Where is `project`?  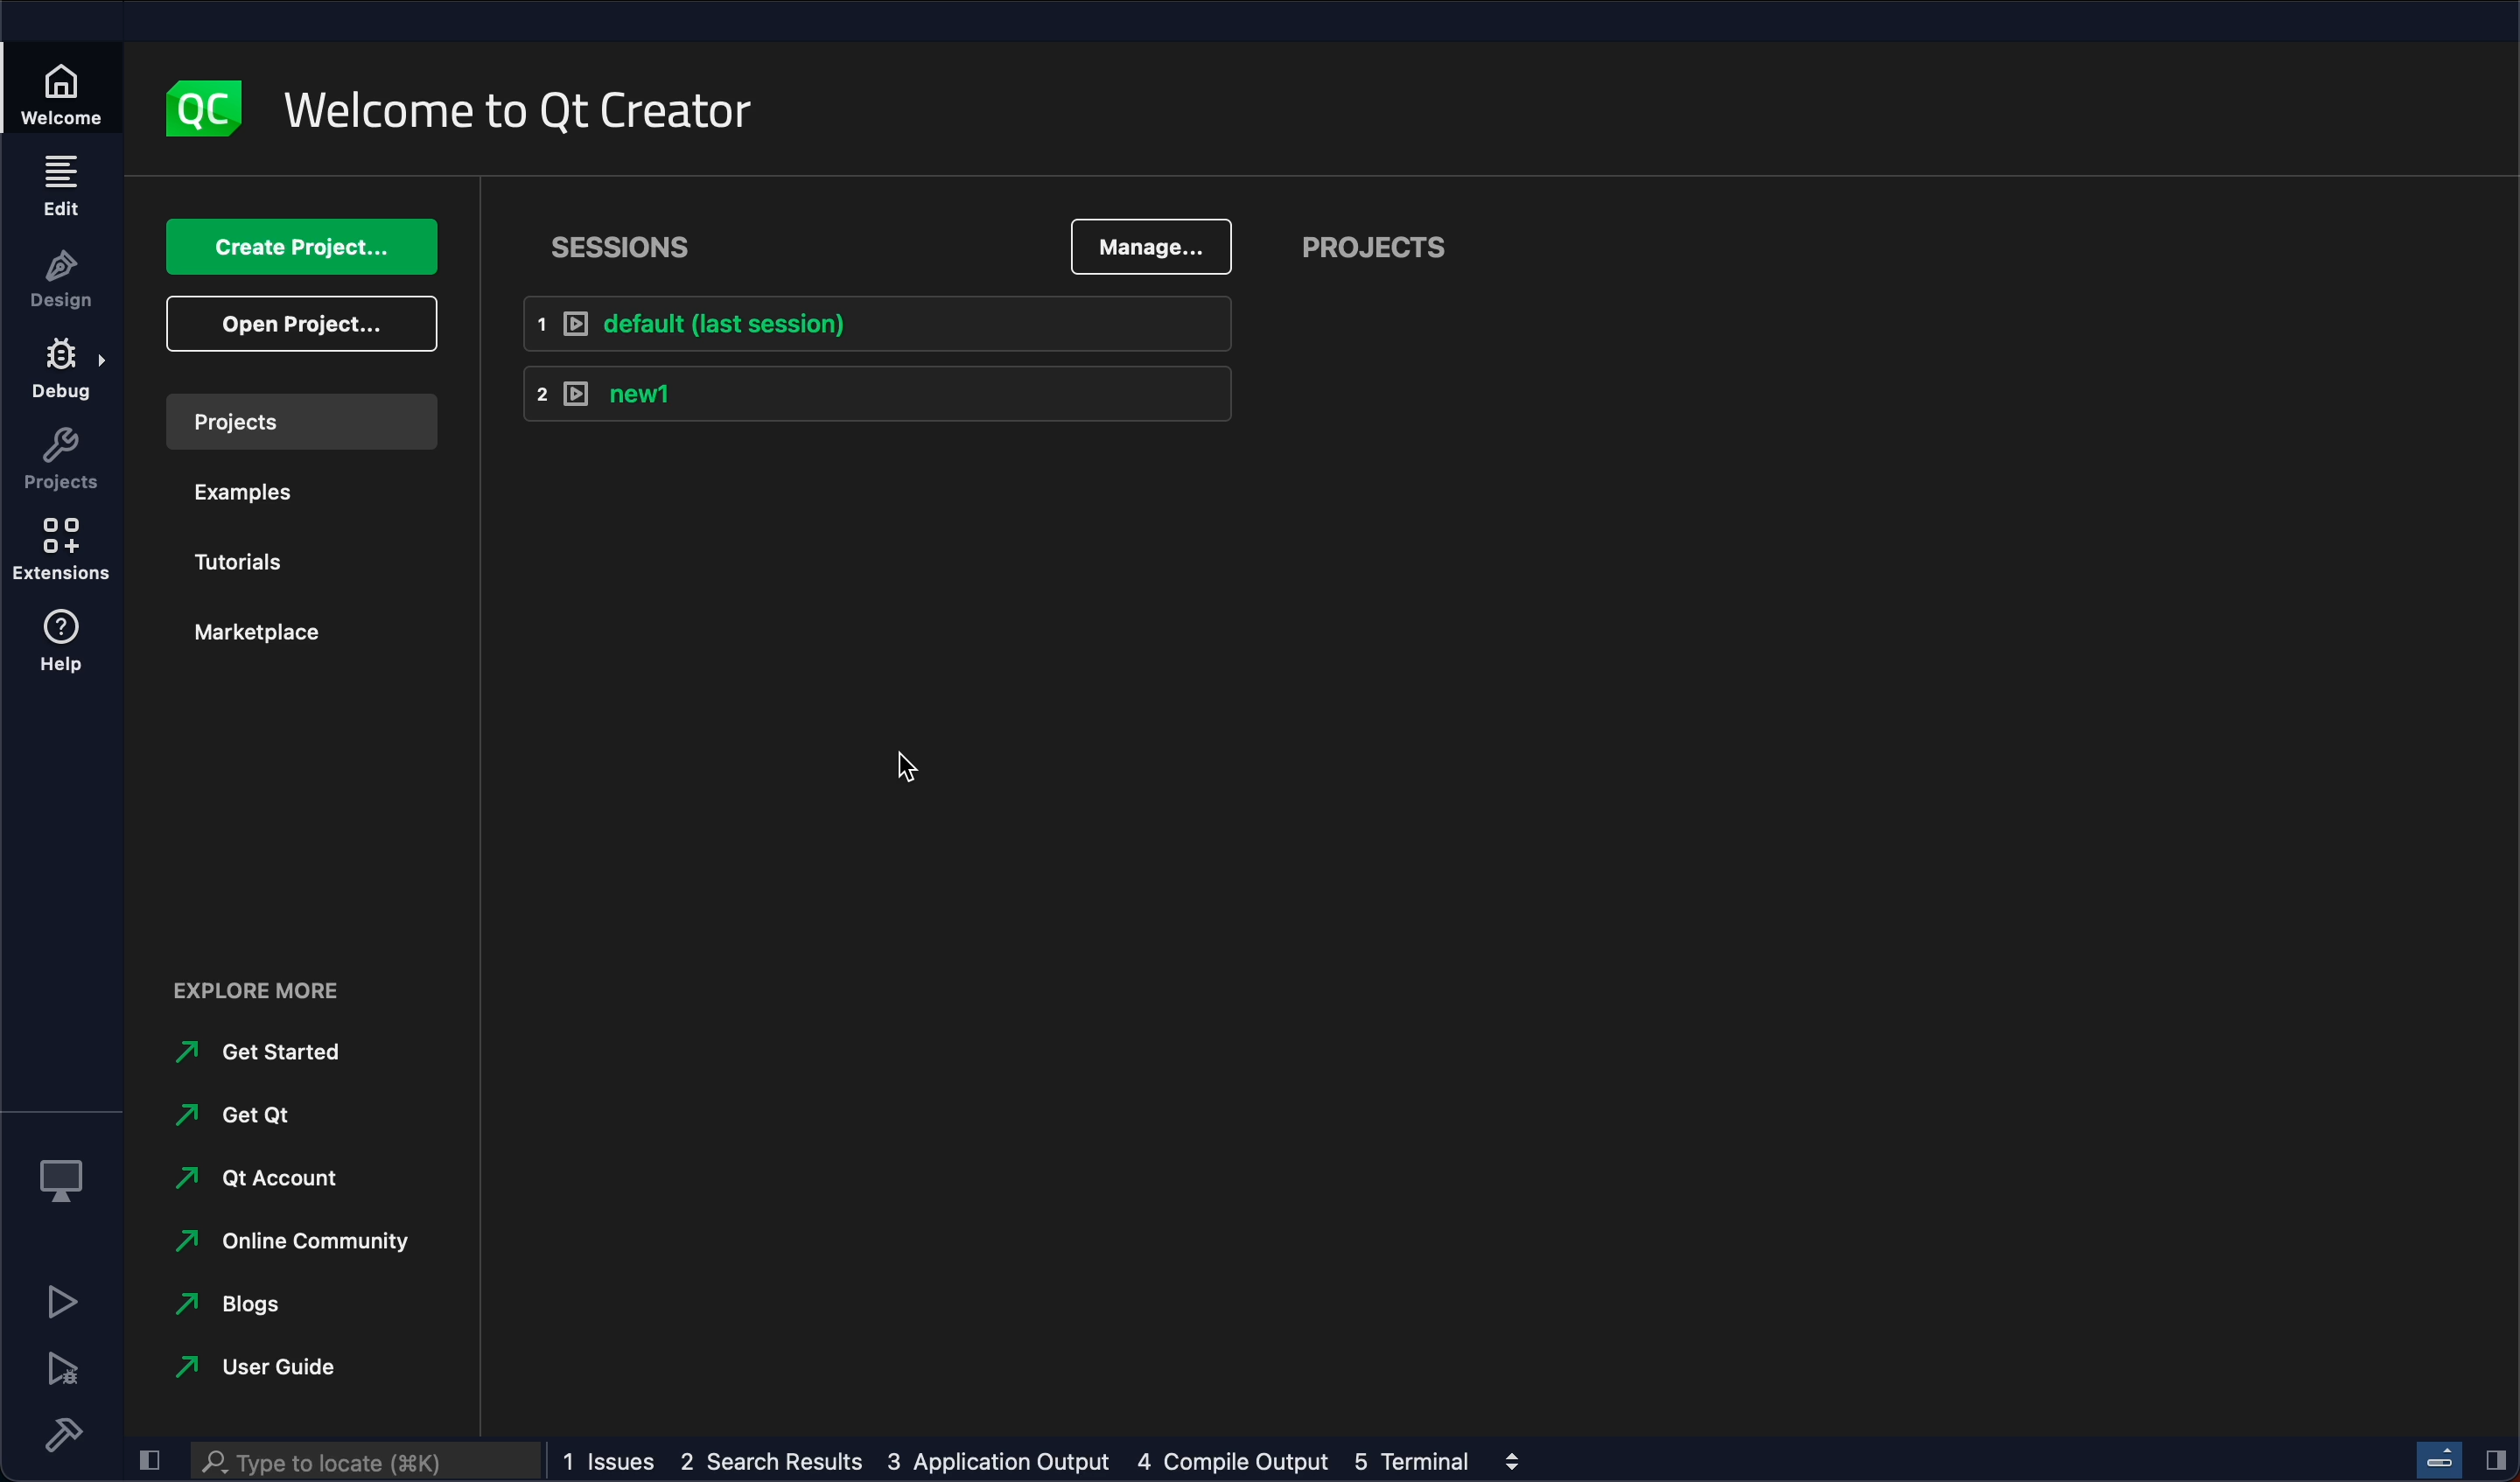
project is located at coordinates (60, 461).